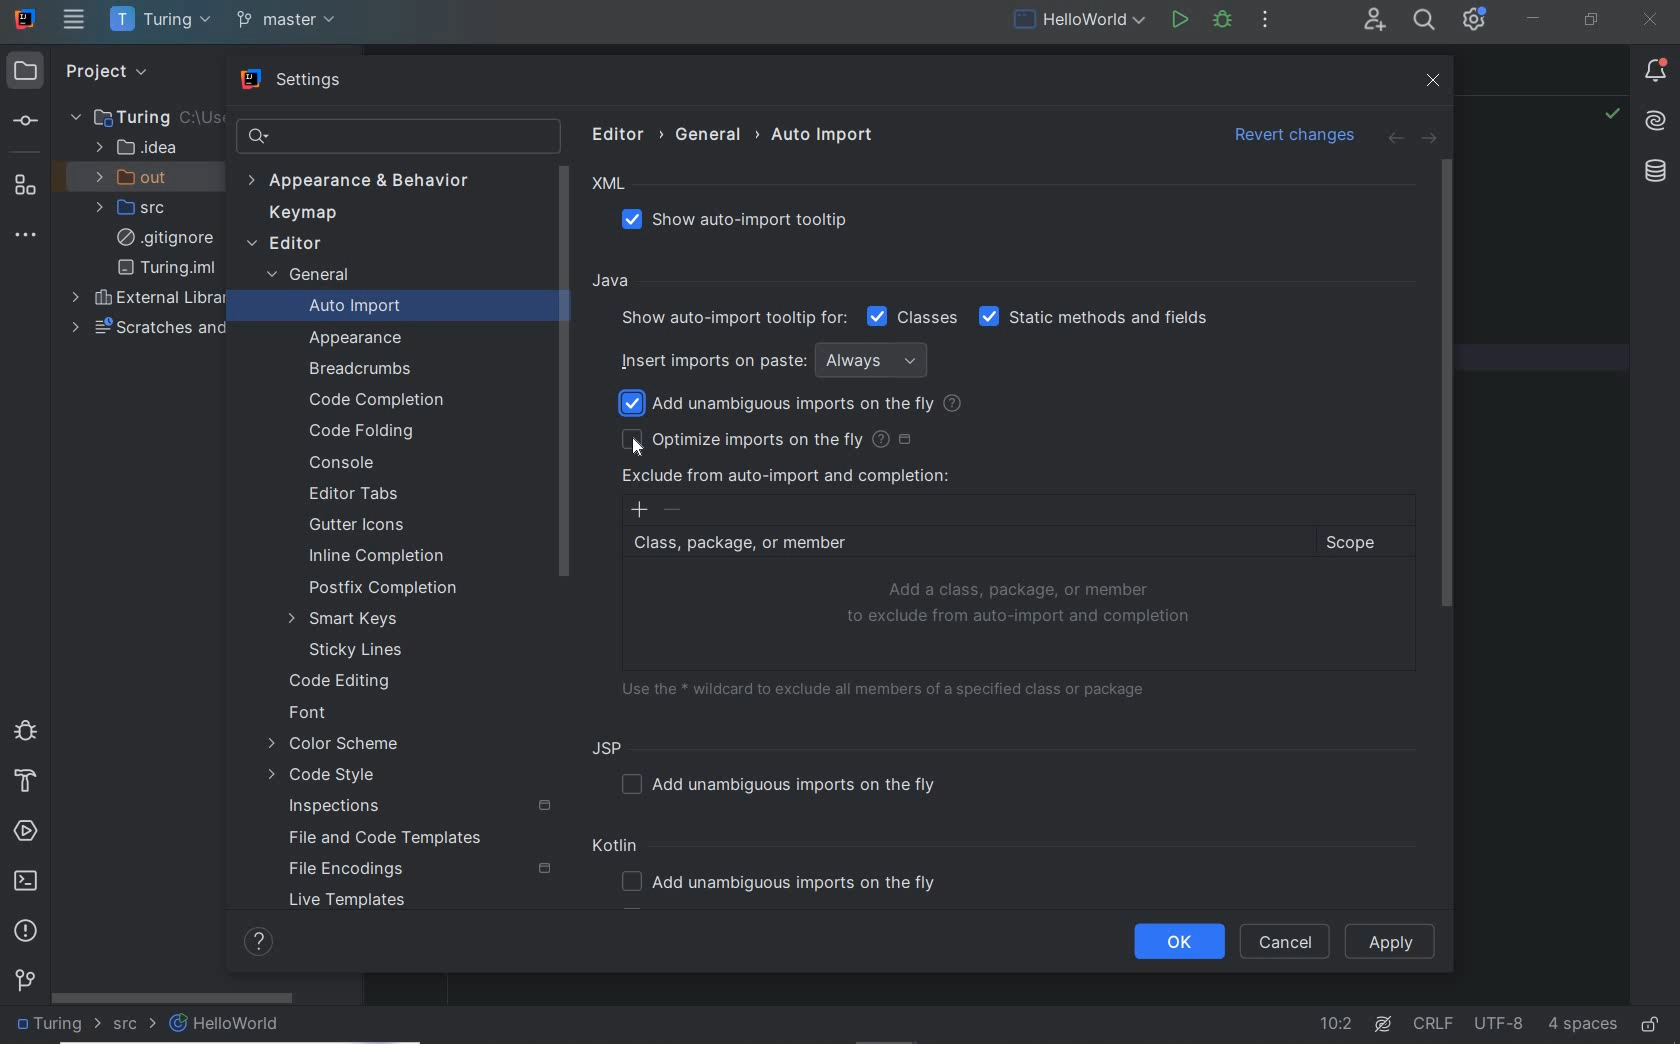 This screenshot has height=1044, width=1680. Describe the element at coordinates (824, 134) in the screenshot. I see `auto import` at that location.